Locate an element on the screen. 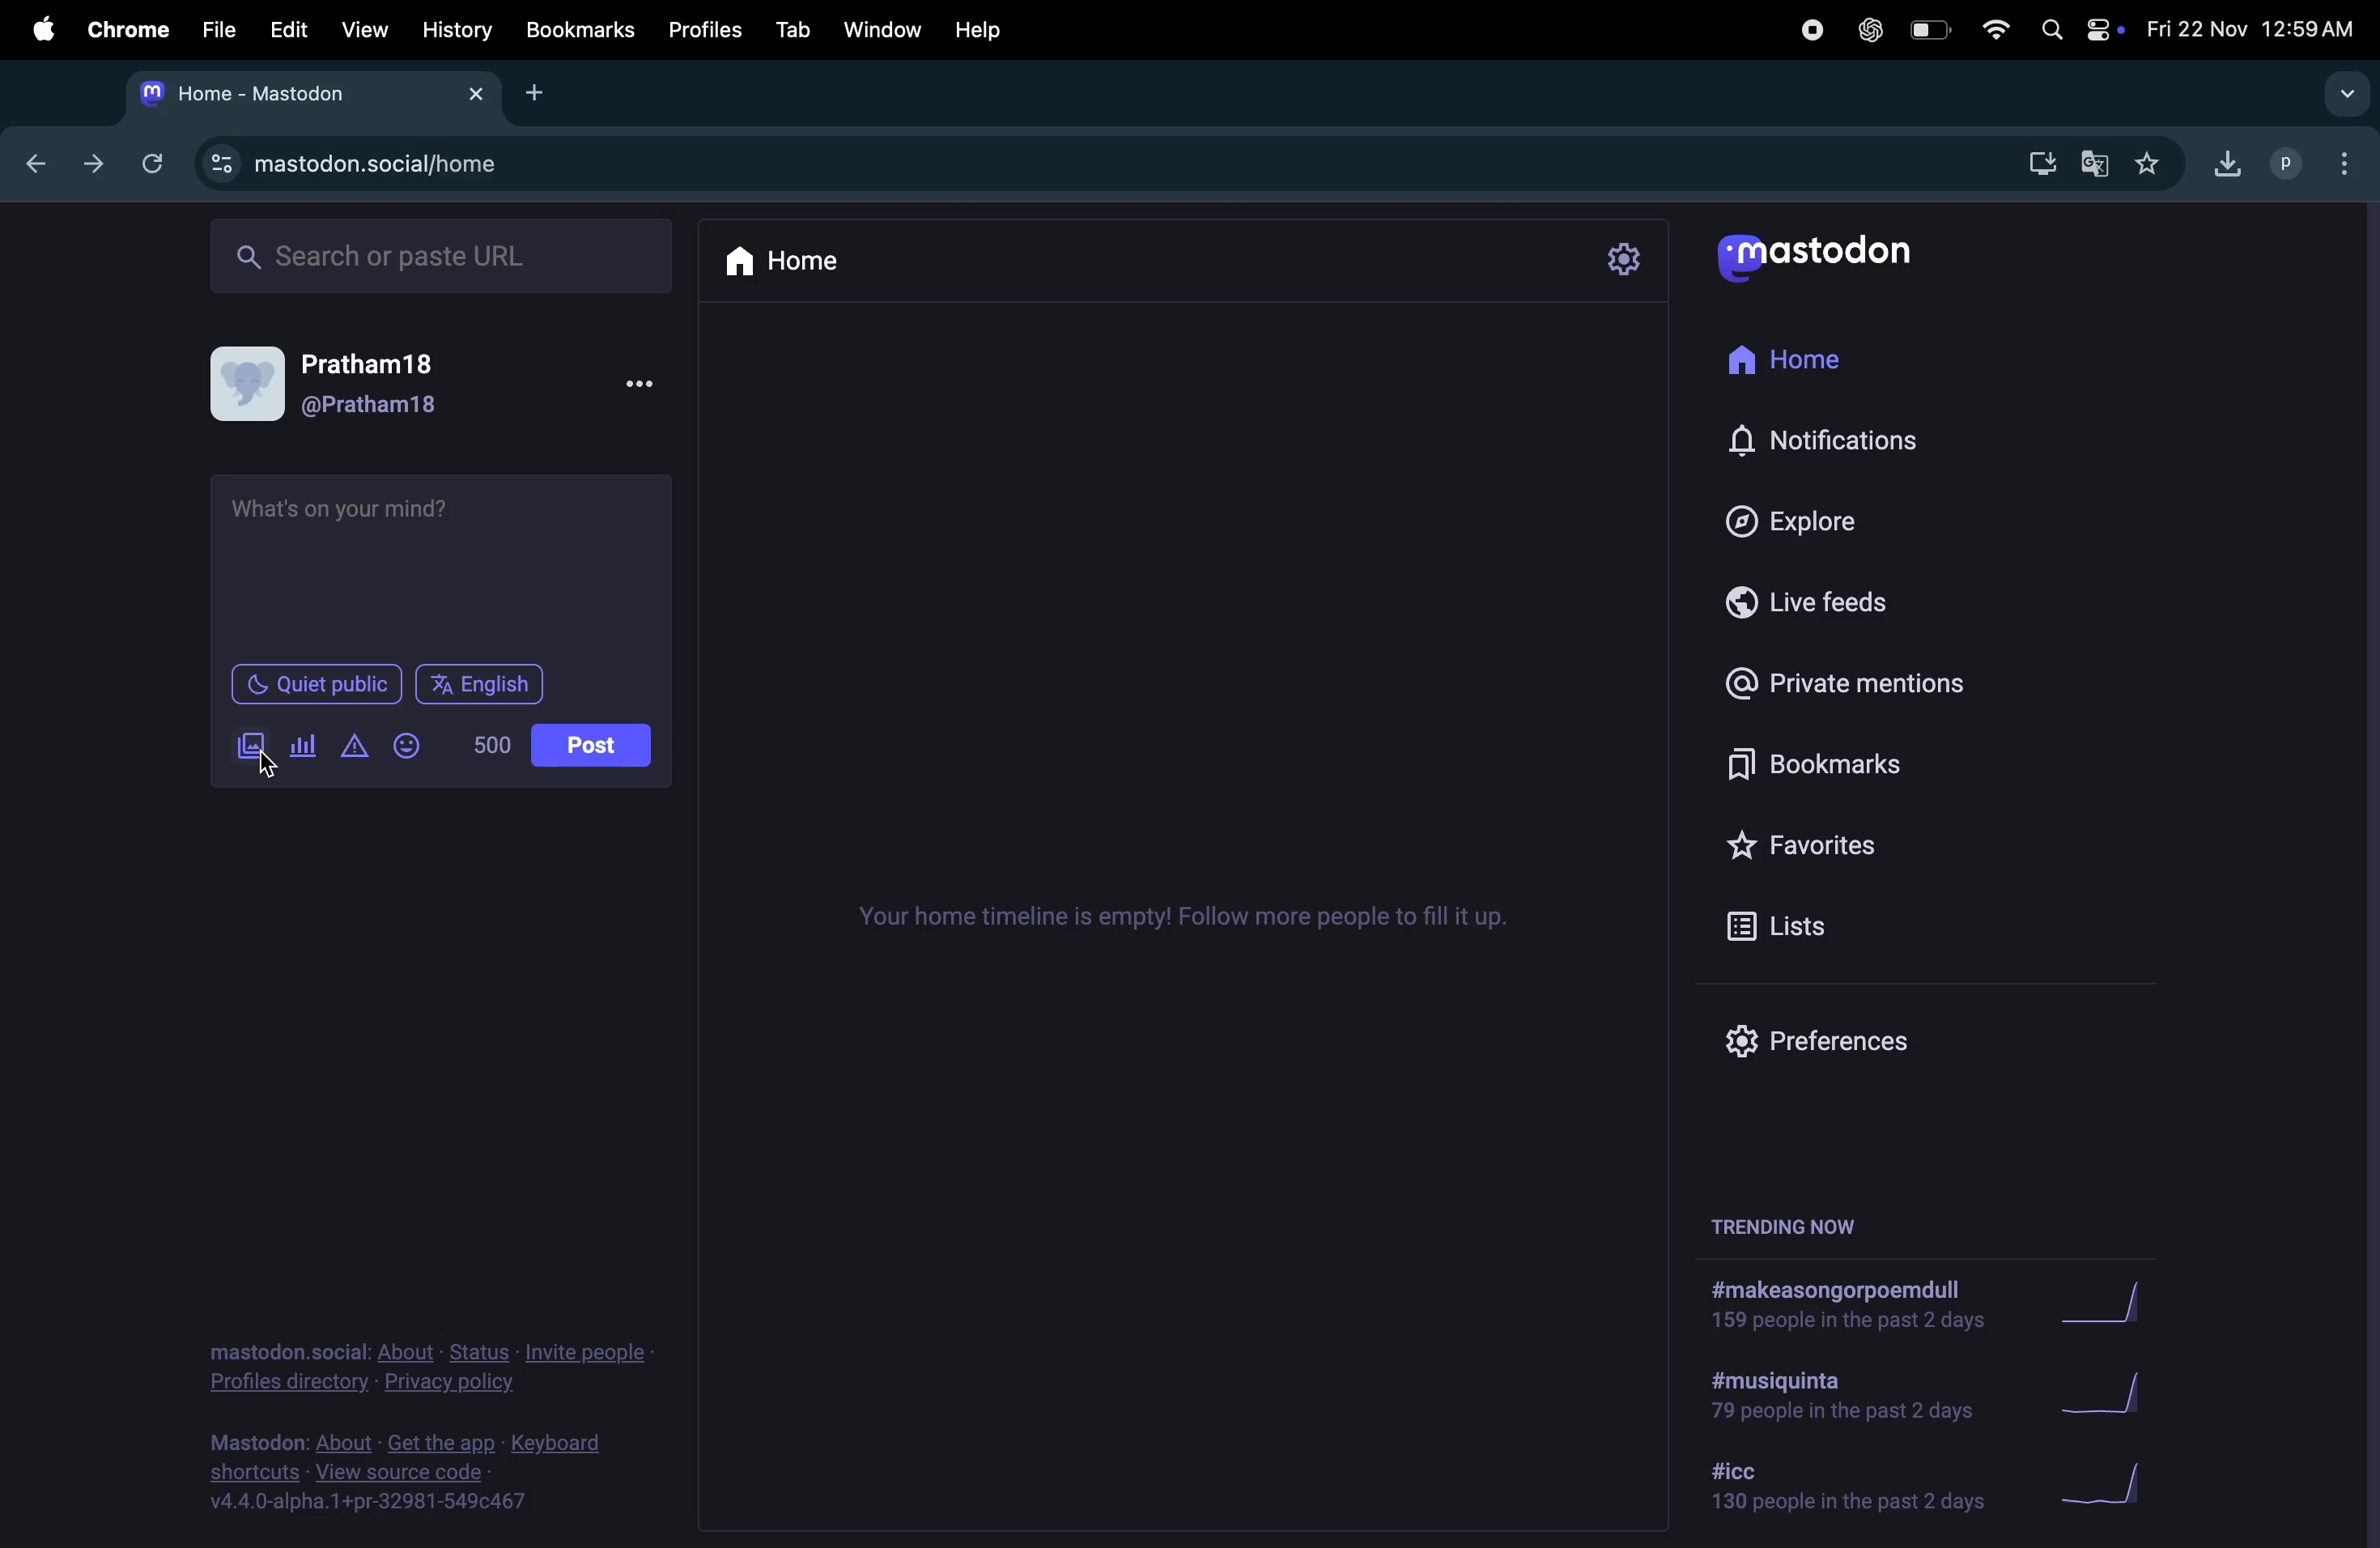  explore is located at coordinates (1814, 519).